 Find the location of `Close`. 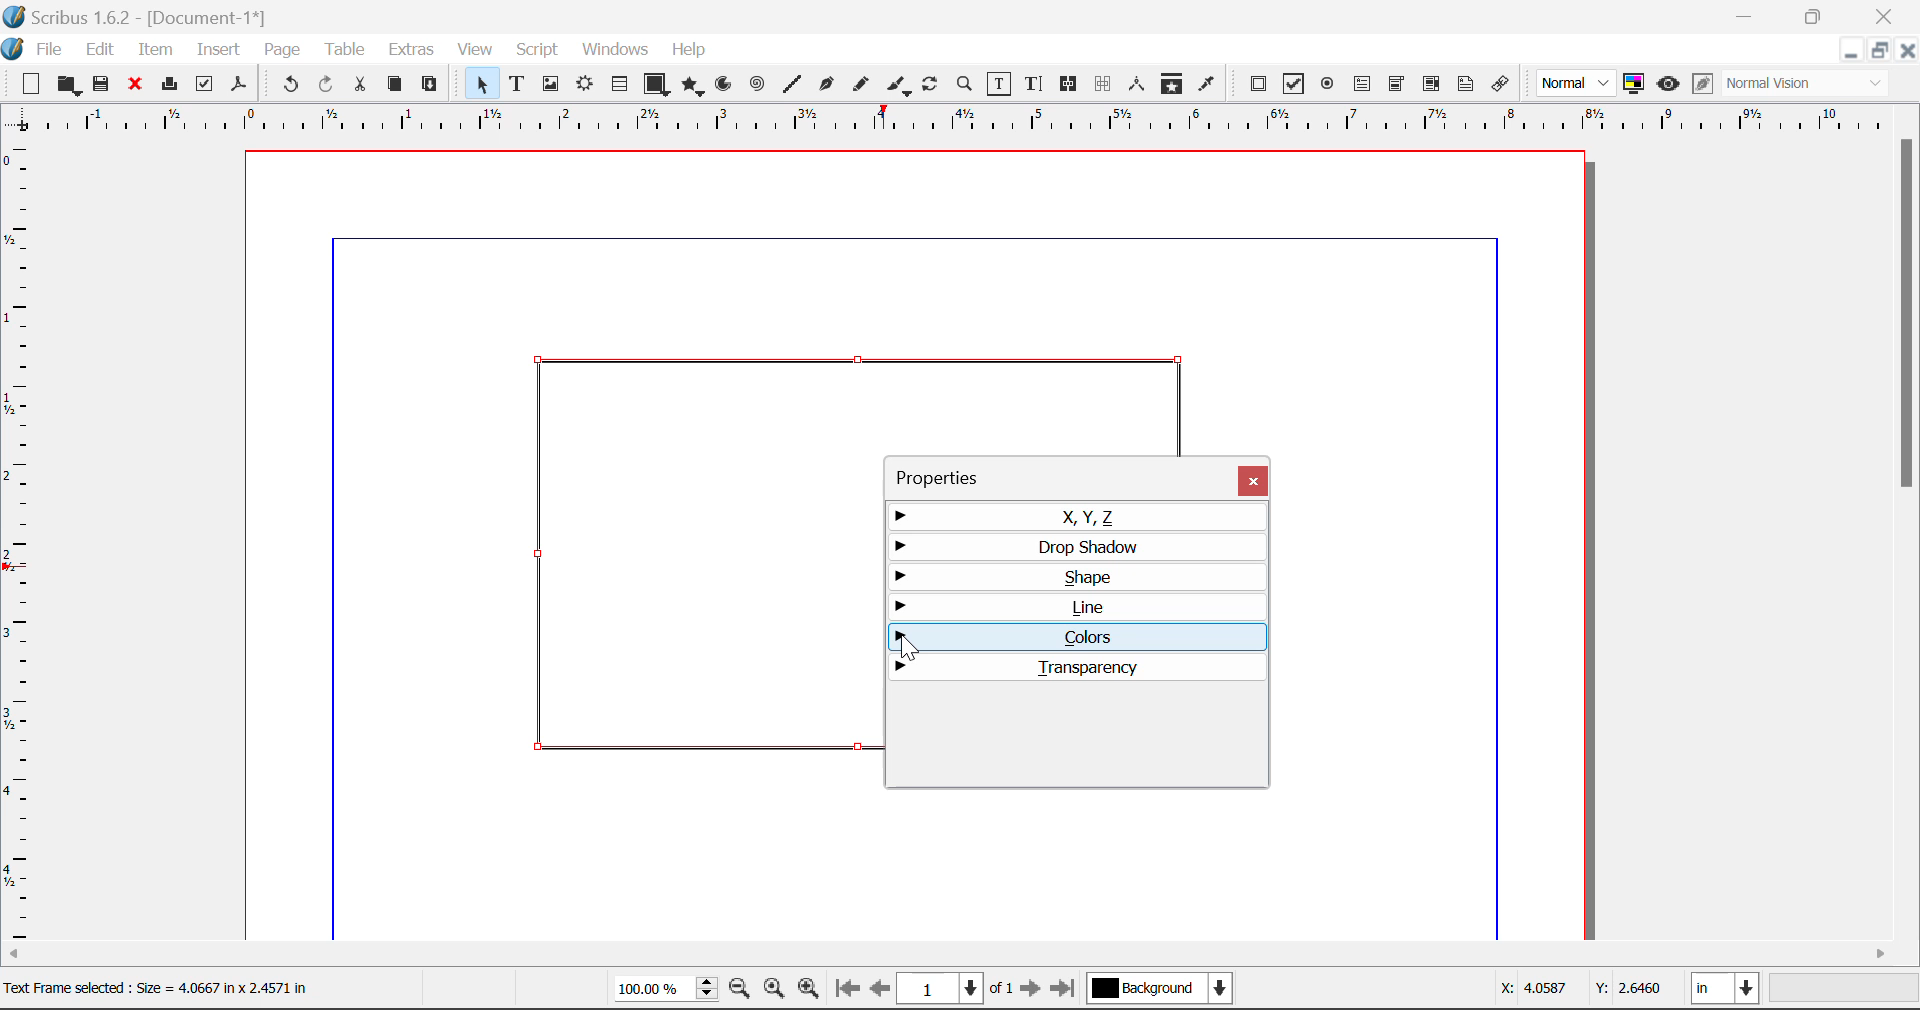

Close is located at coordinates (1886, 16).